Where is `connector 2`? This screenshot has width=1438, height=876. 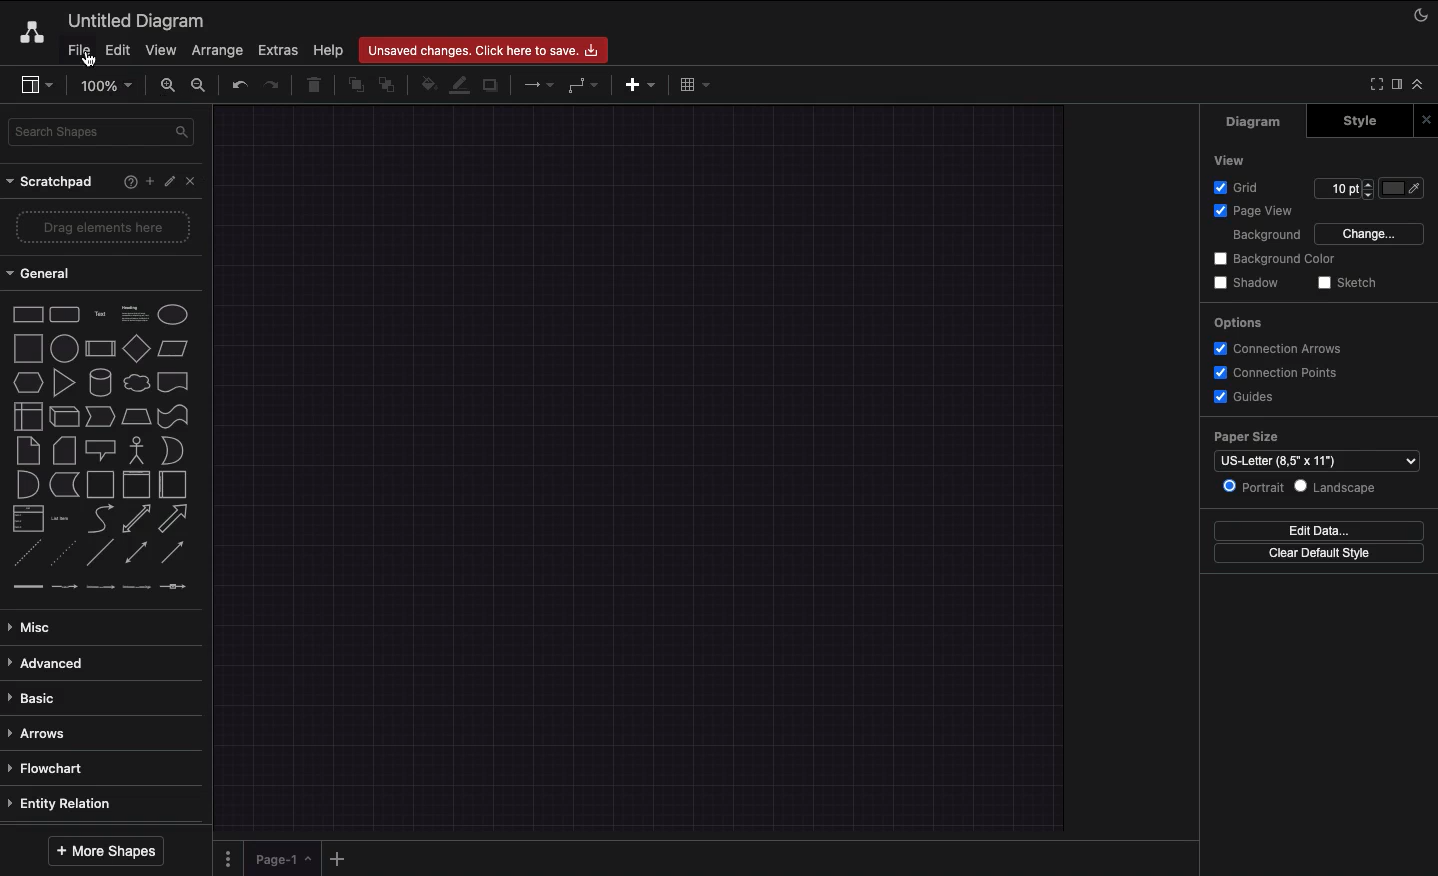 connector 2 is located at coordinates (64, 587).